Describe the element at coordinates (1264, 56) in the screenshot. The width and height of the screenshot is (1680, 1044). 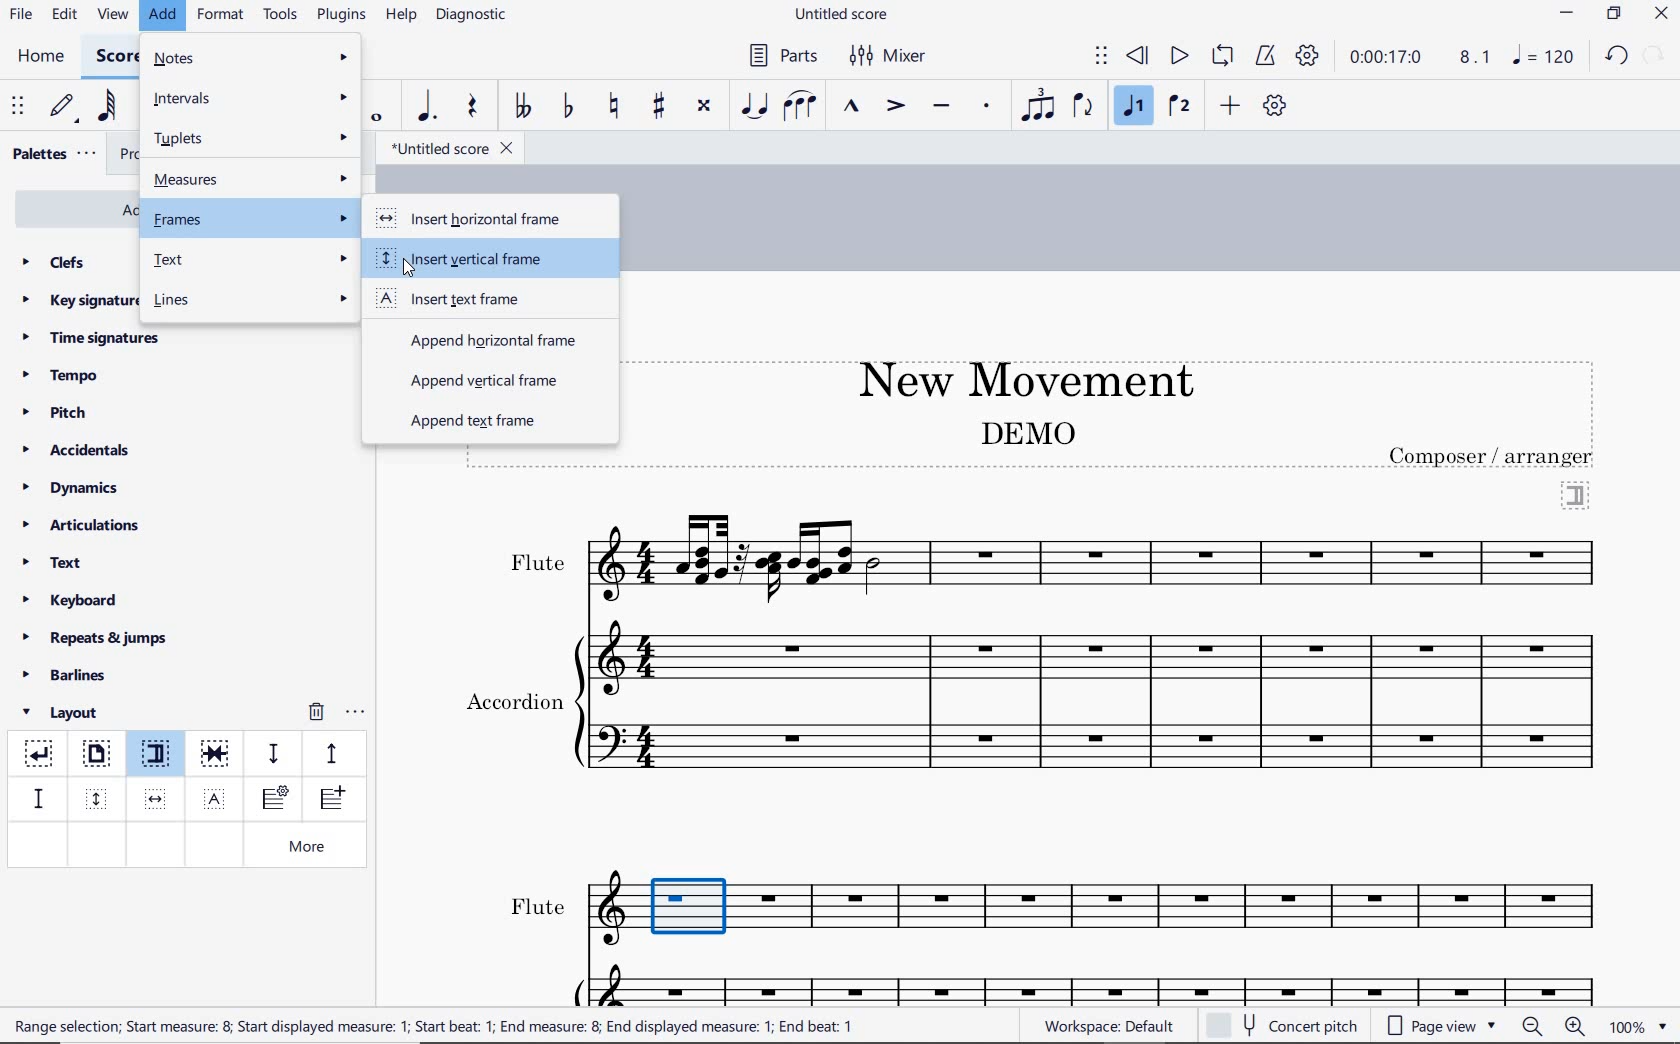
I see `metronome` at that location.